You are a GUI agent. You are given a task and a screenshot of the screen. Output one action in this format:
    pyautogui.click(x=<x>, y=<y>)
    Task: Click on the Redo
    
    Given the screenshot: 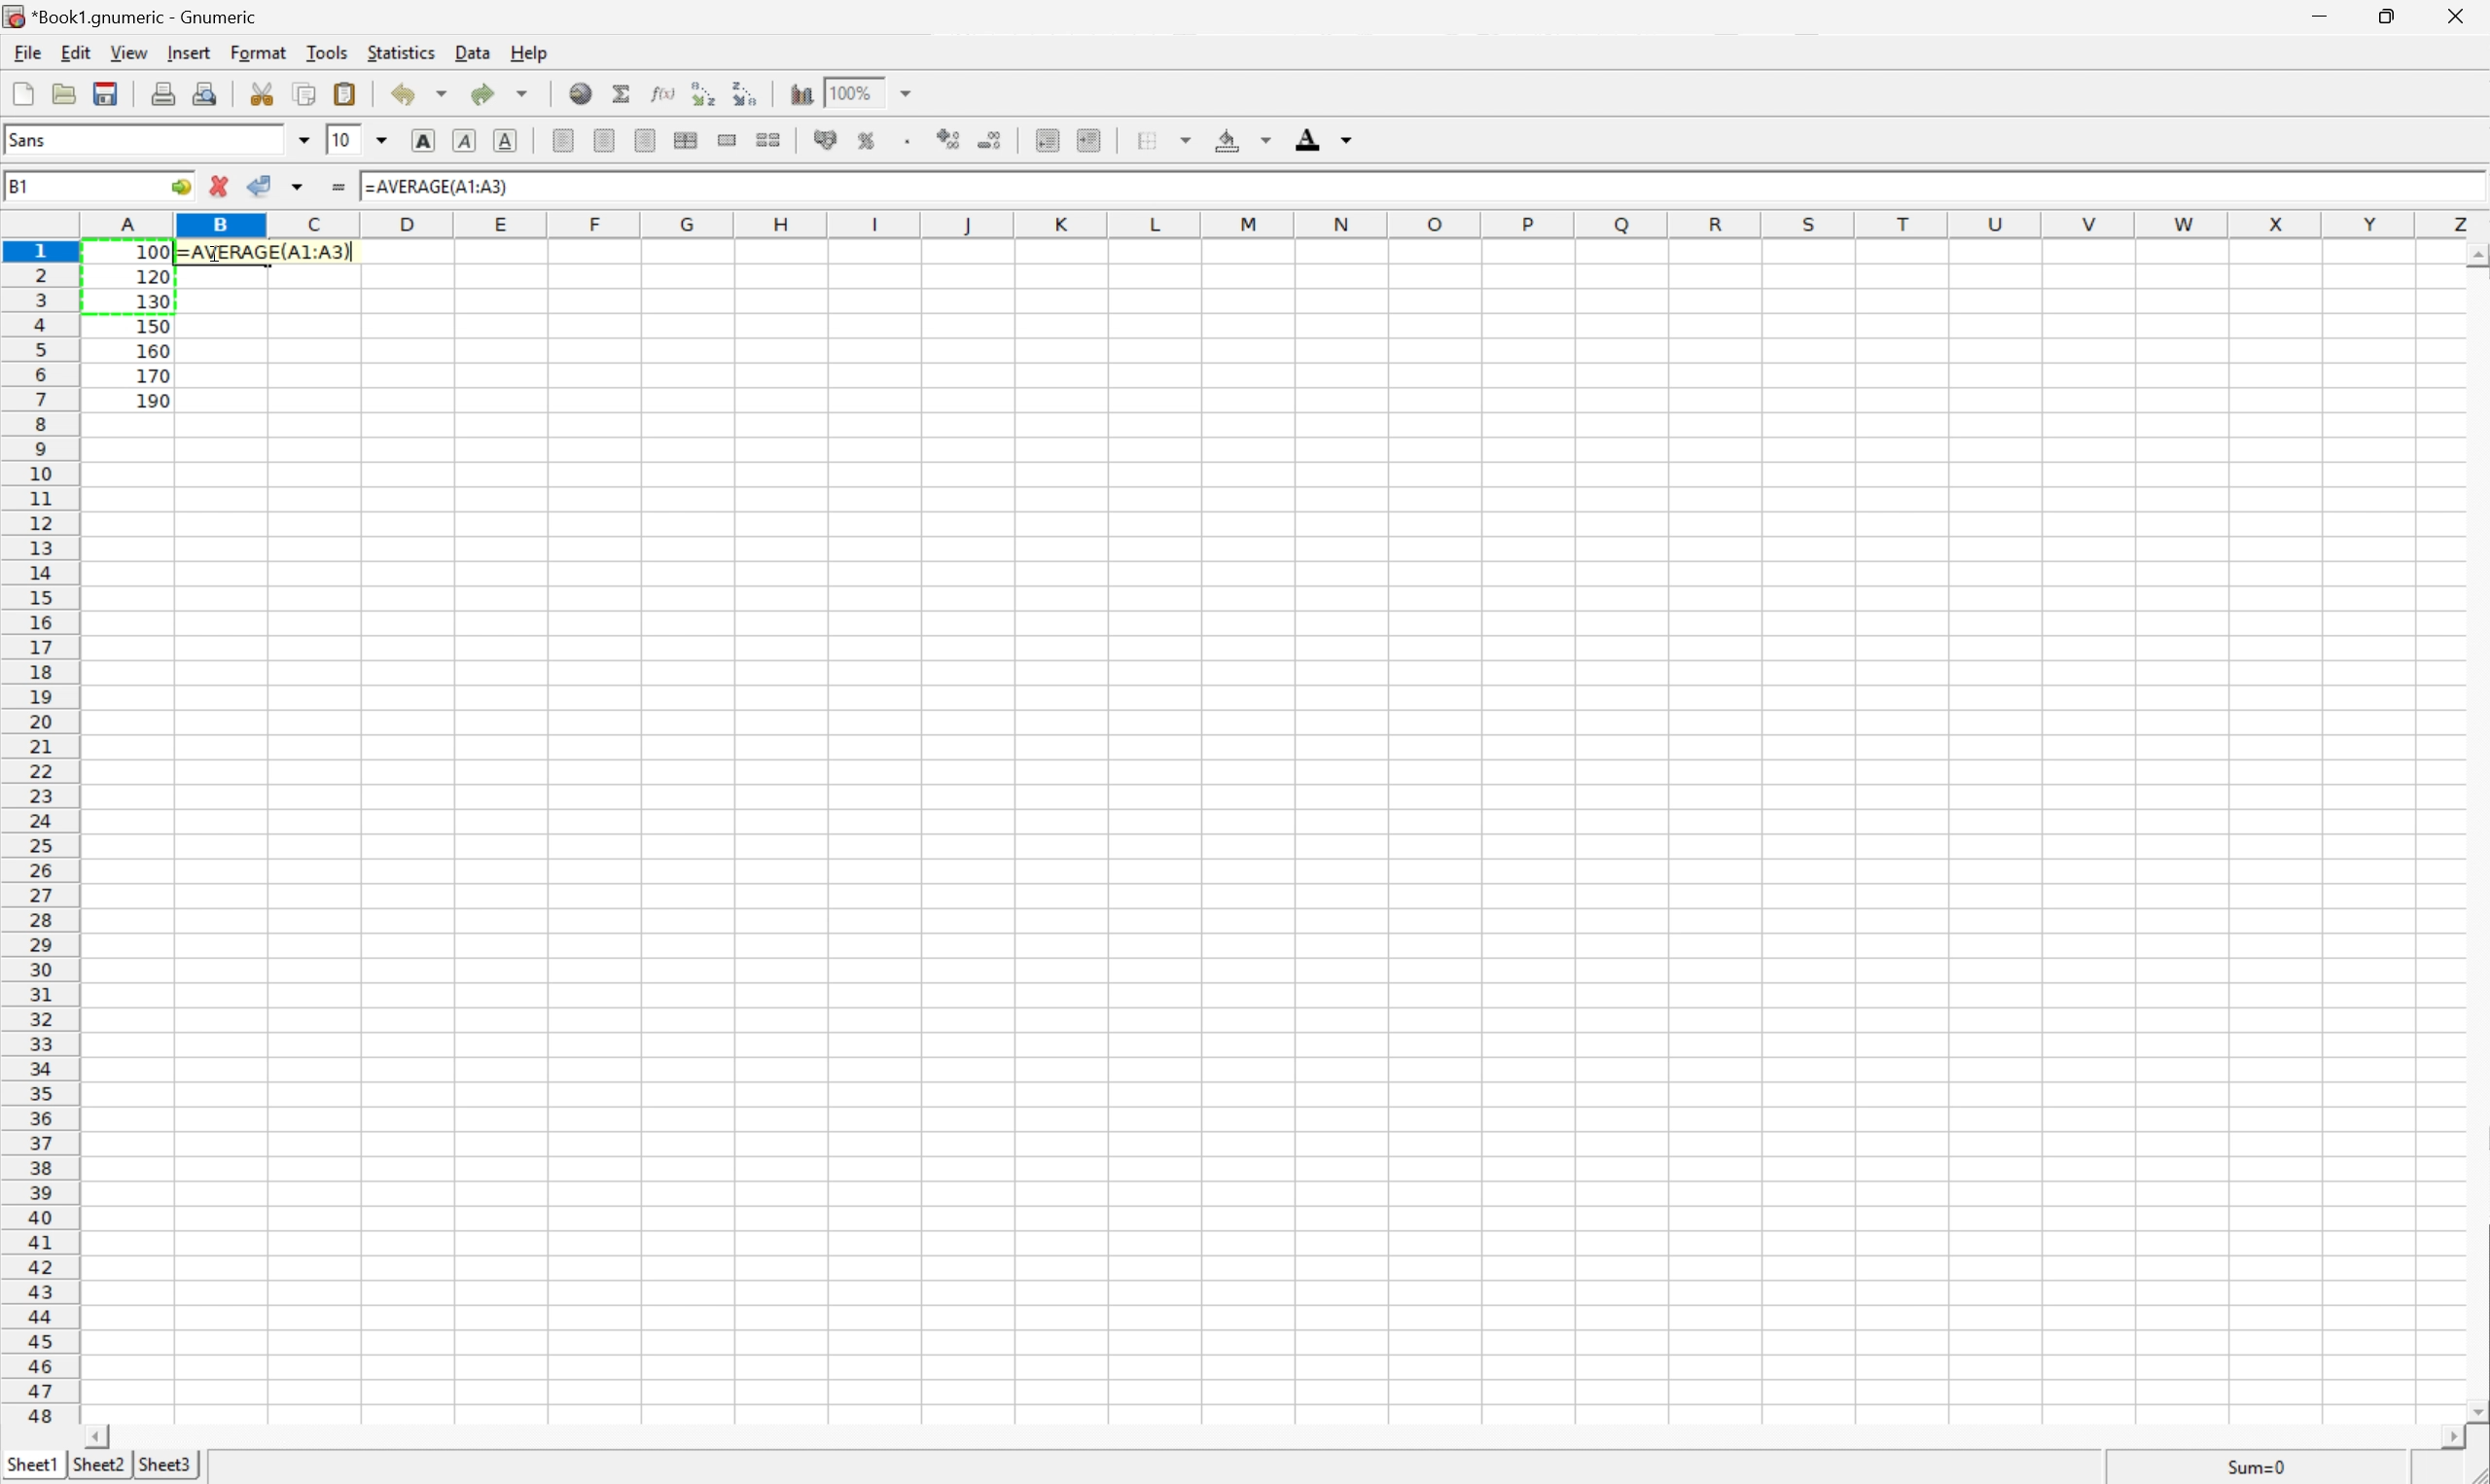 What is the action you would take?
    pyautogui.click(x=495, y=94)
    